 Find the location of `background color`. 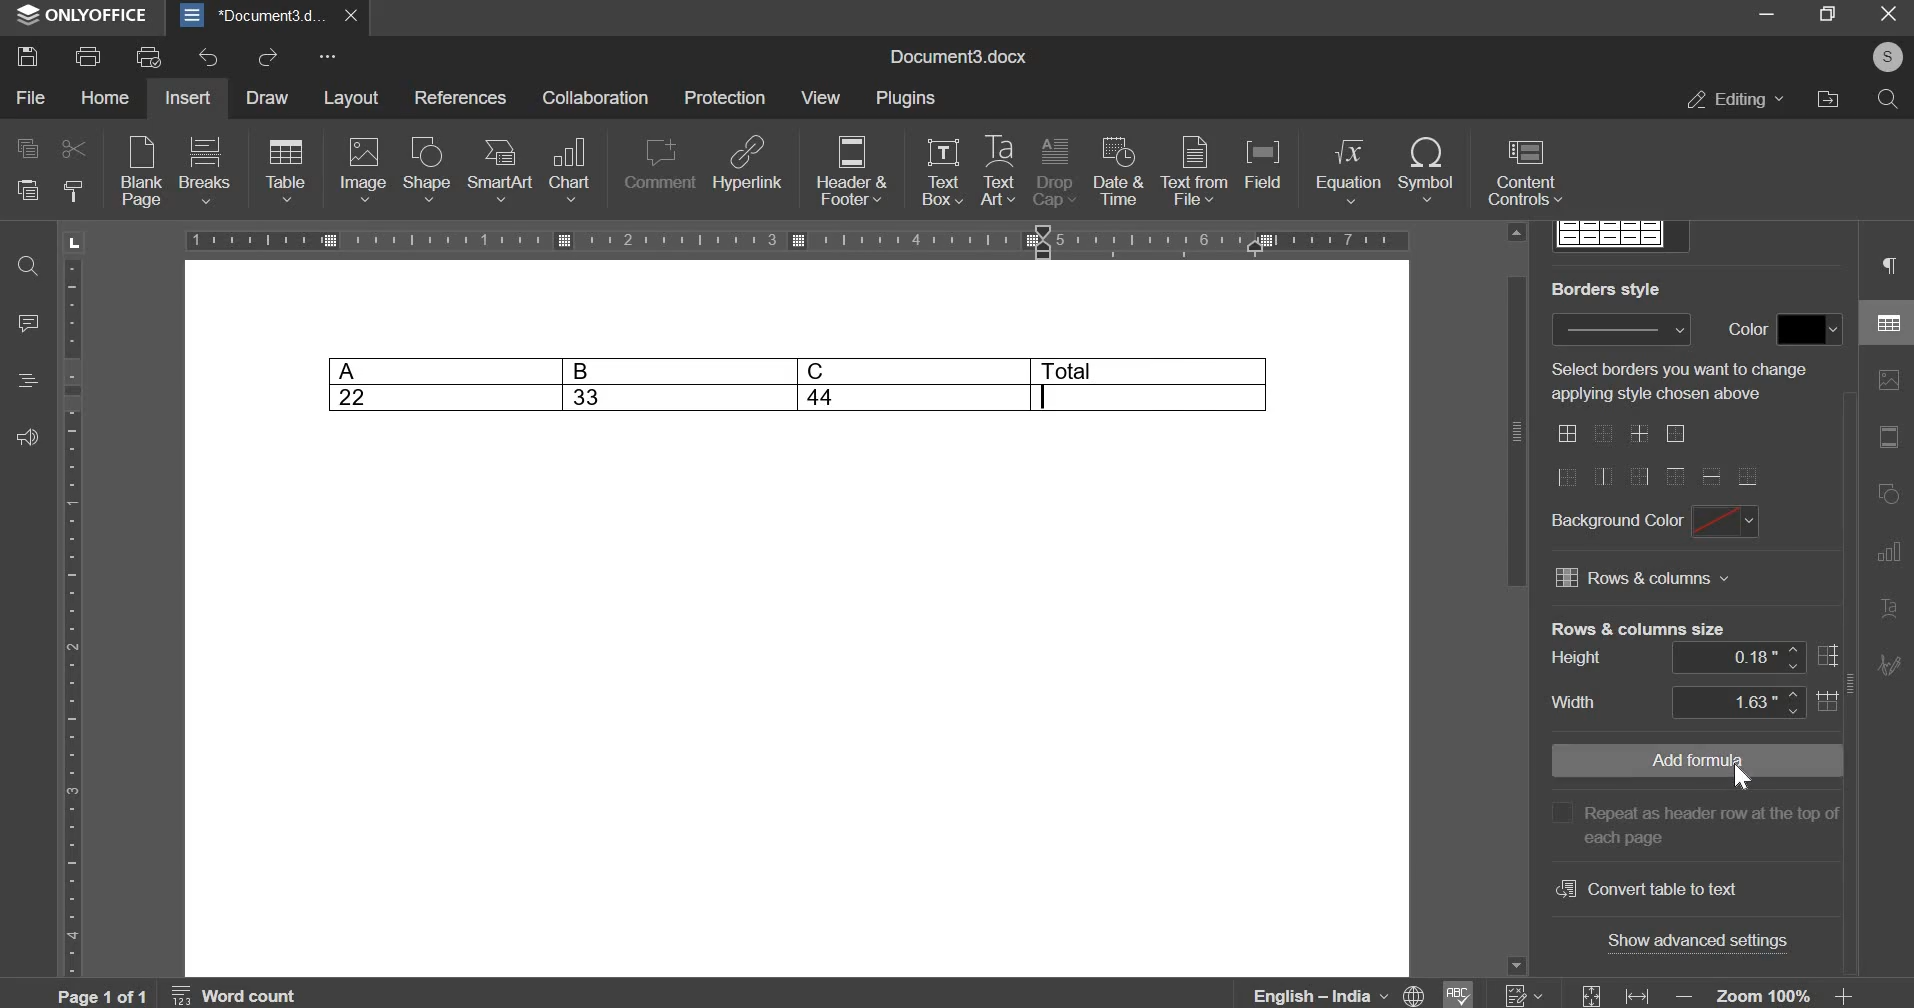

background color is located at coordinates (1615, 523).